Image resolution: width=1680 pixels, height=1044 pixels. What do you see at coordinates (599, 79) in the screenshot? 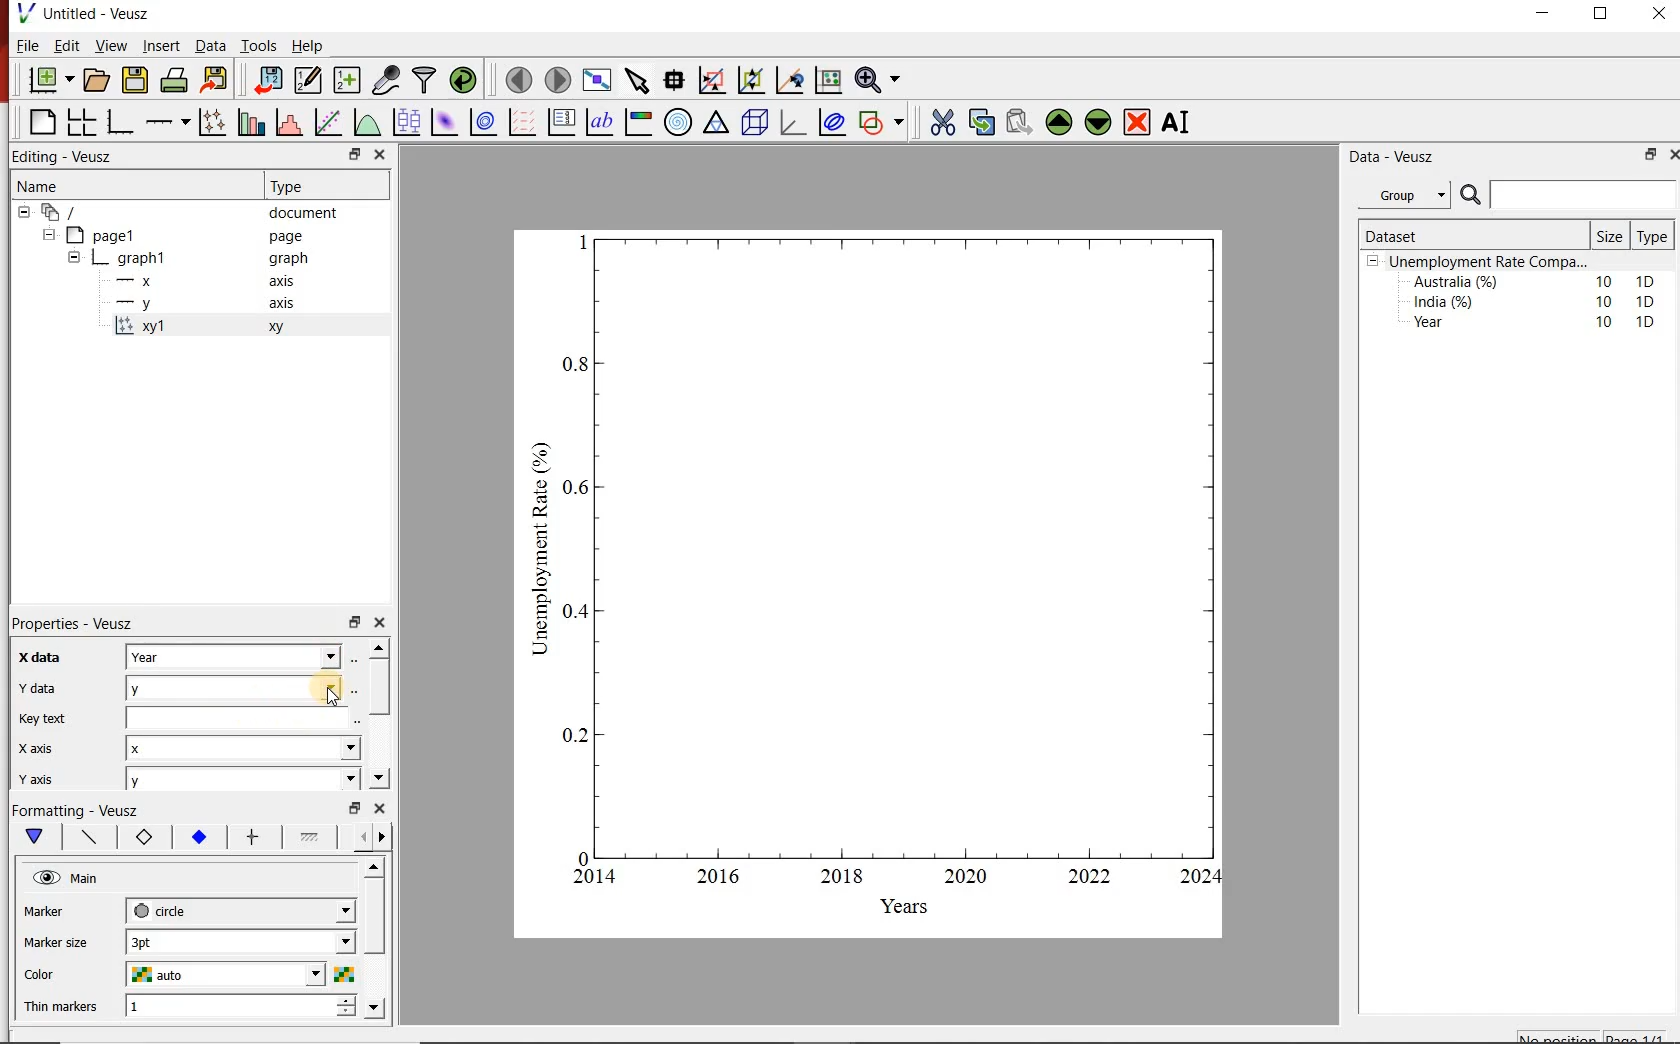
I see `view plot on full screen` at bounding box center [599, 79].